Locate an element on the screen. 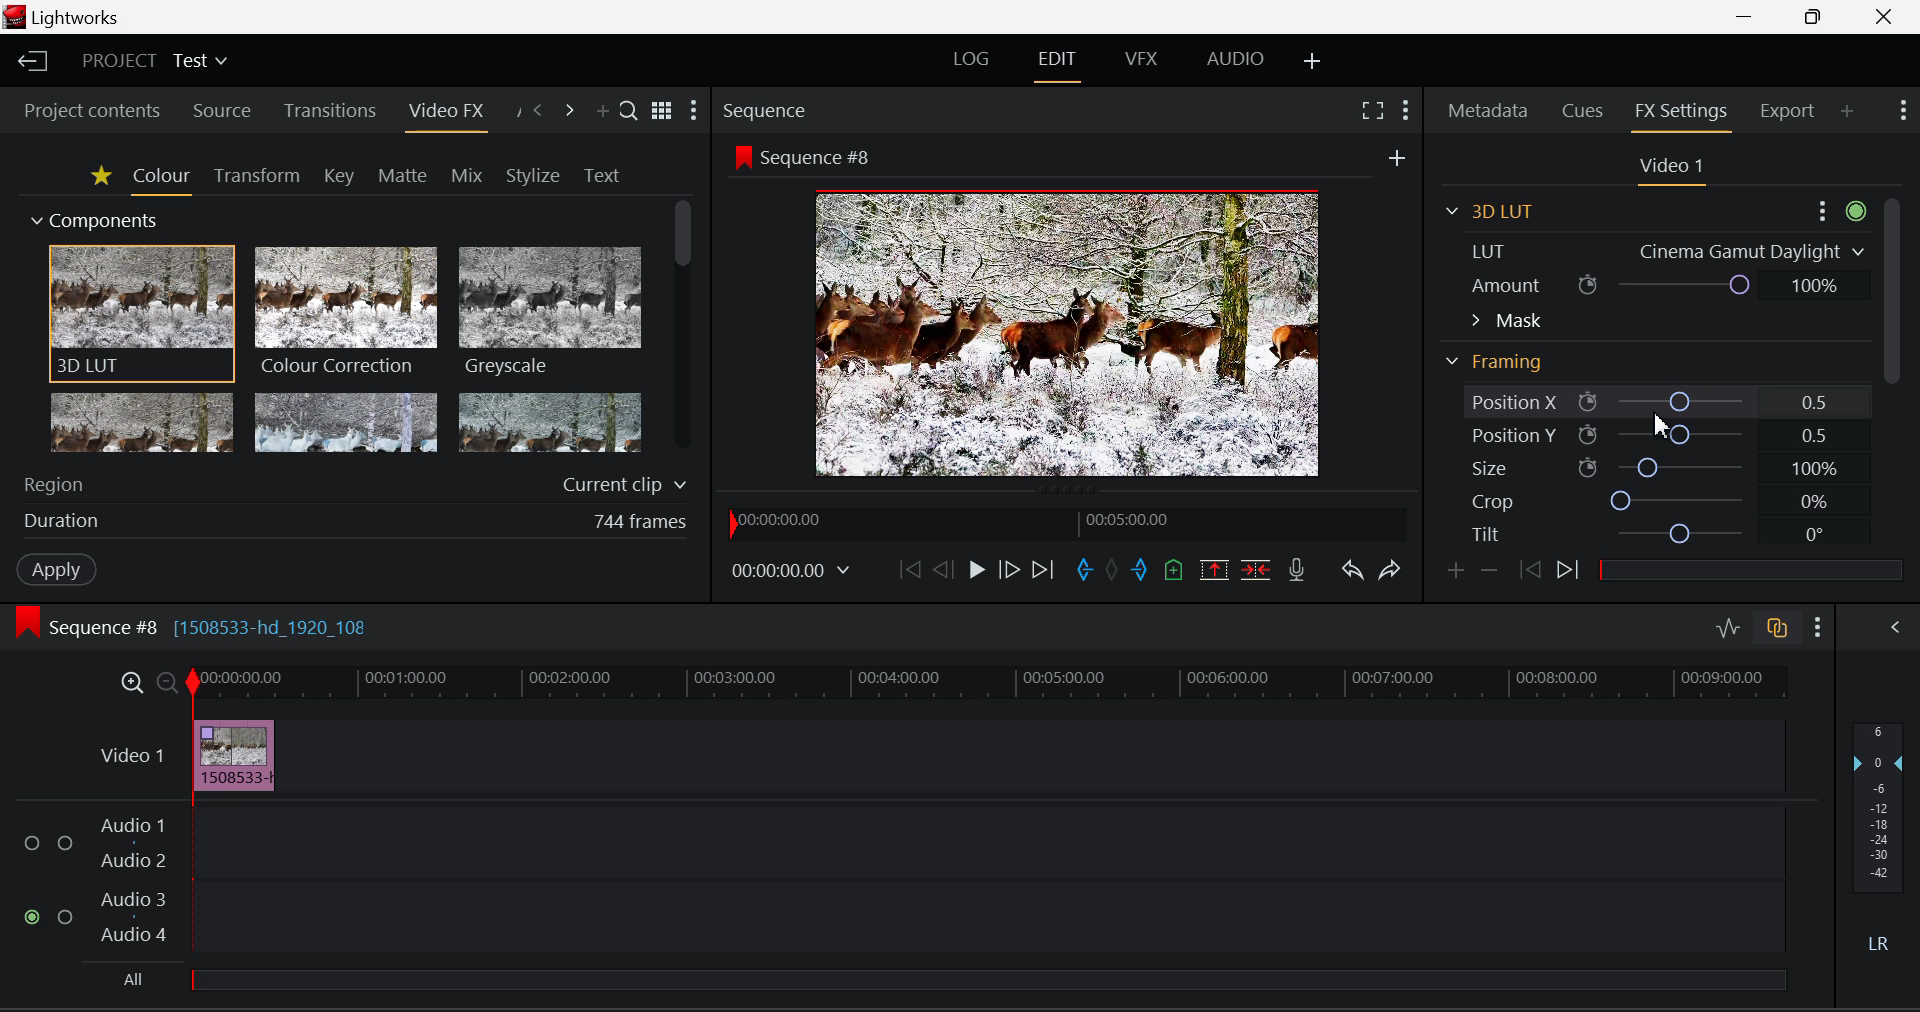 This screenshot has width=1920, height=1012. Audio Input Checkbox is located at coordinates (31, 916).